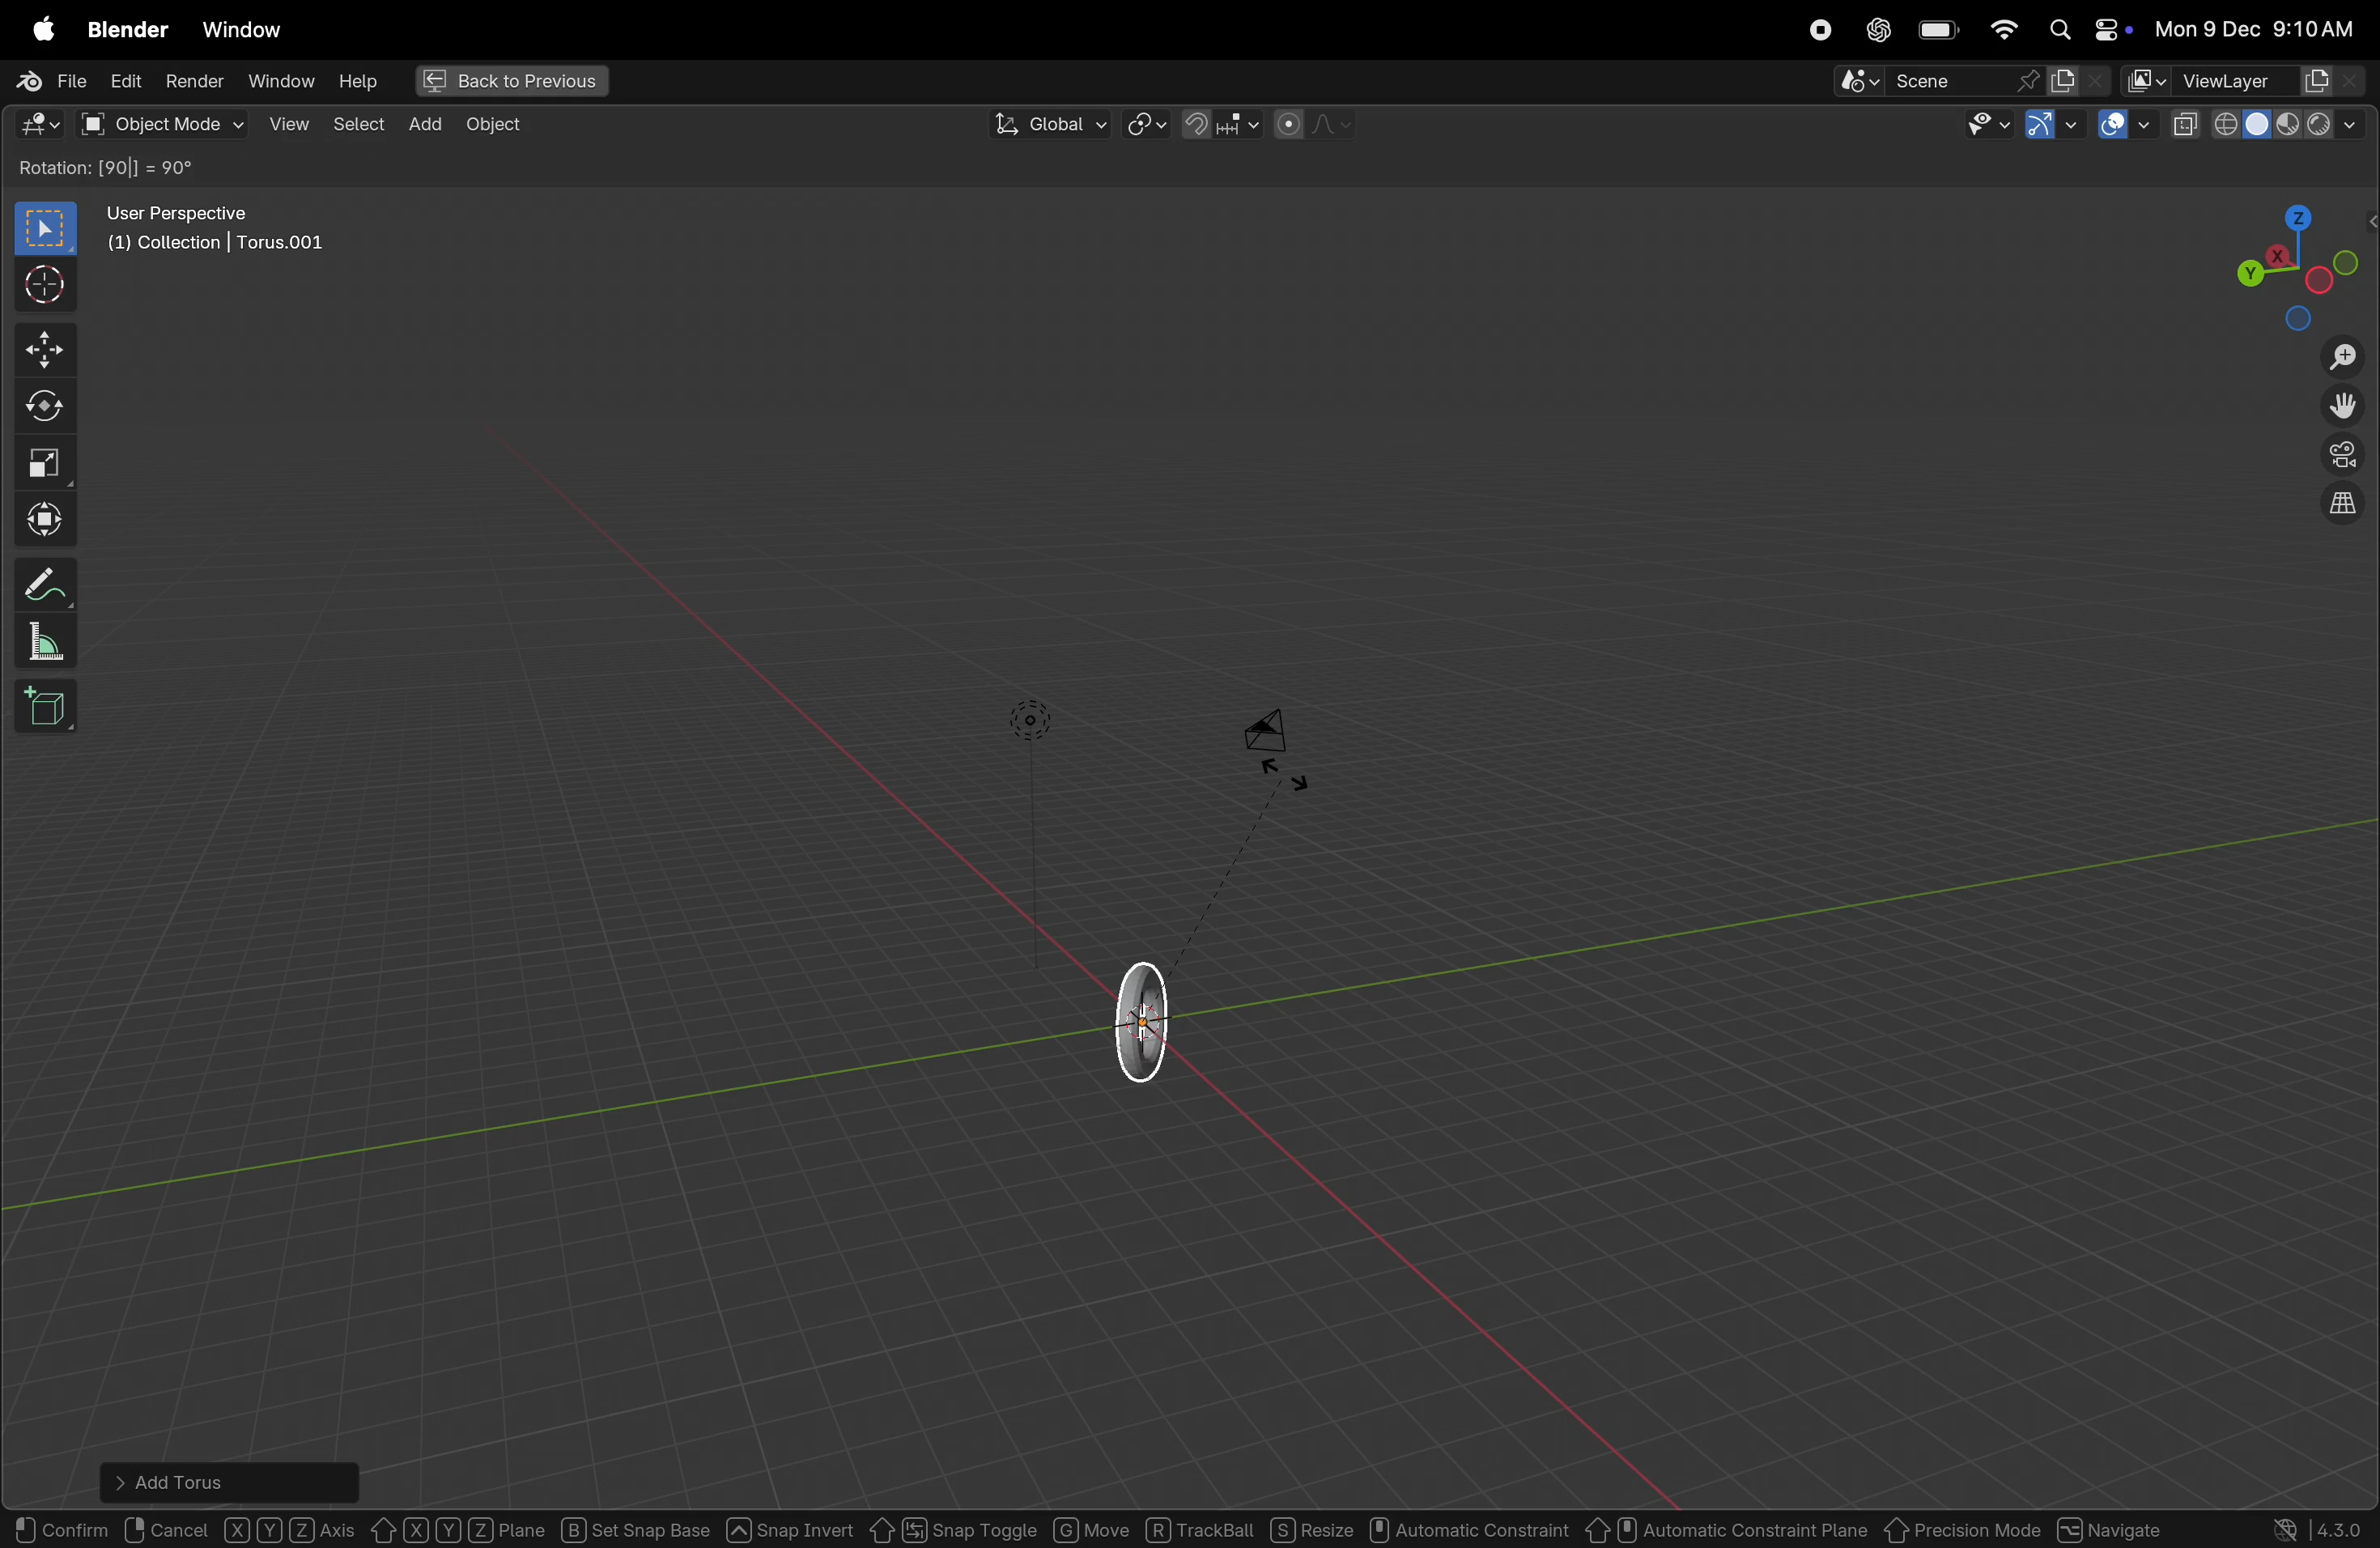 This screenshot has width=2380, height=1548. I want to click on Hlep, so click(355, 82).